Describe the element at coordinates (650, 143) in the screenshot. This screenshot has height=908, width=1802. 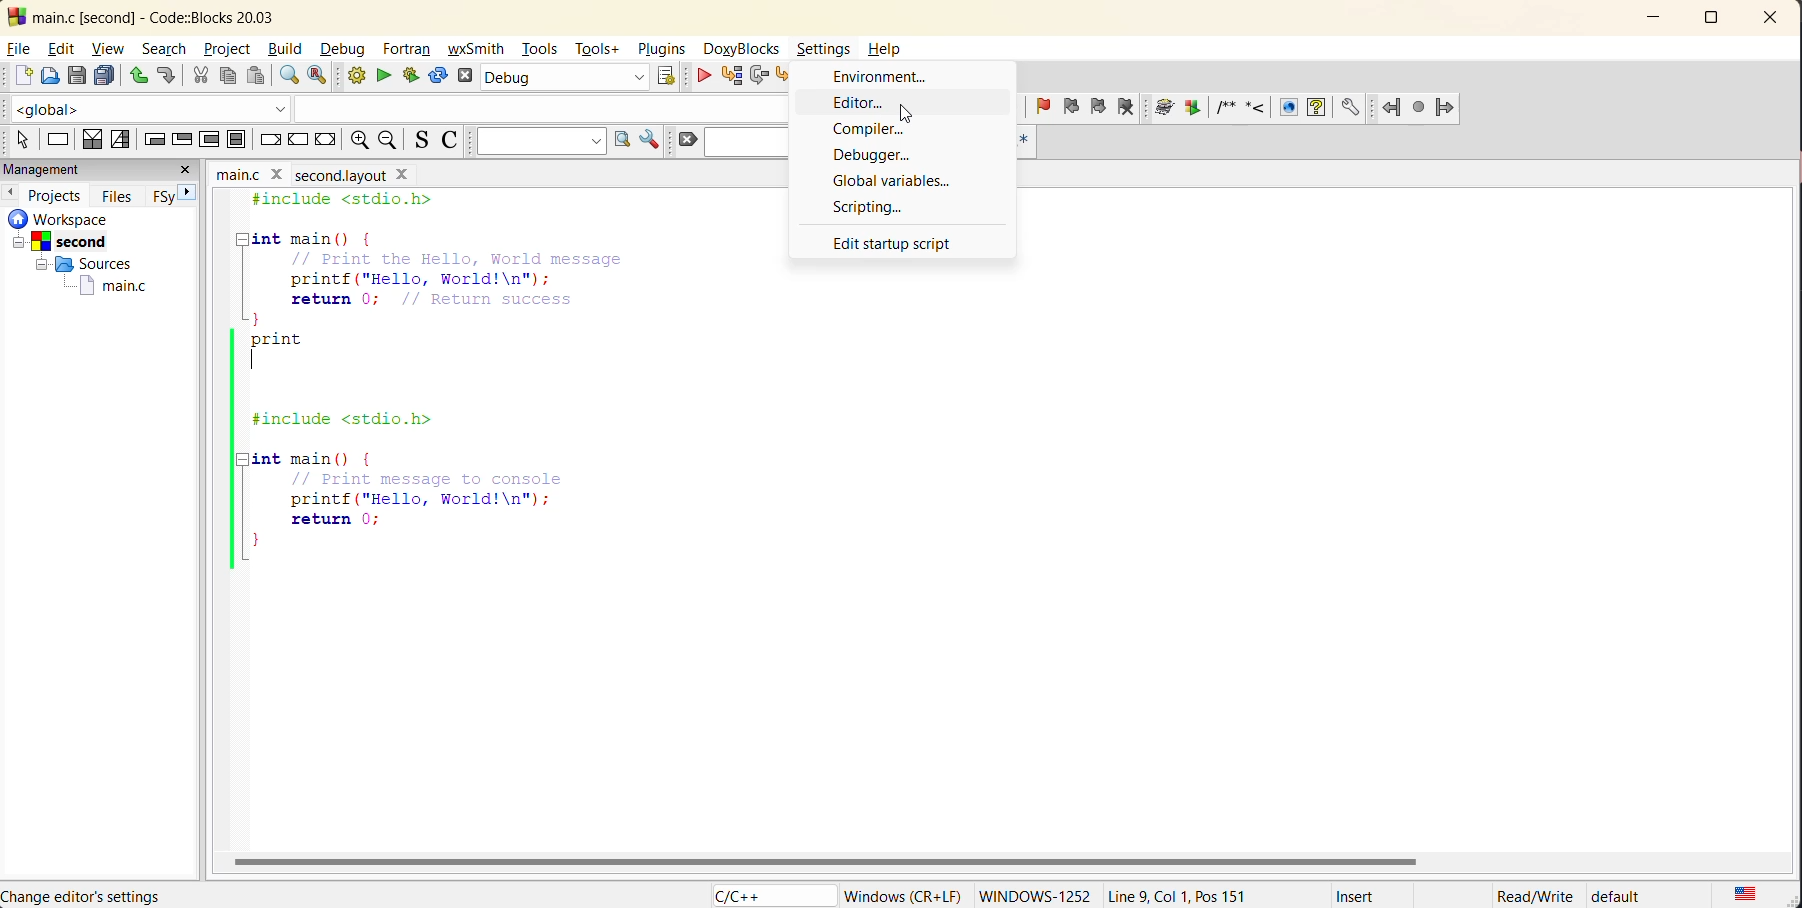
I see `show options window` at that location.